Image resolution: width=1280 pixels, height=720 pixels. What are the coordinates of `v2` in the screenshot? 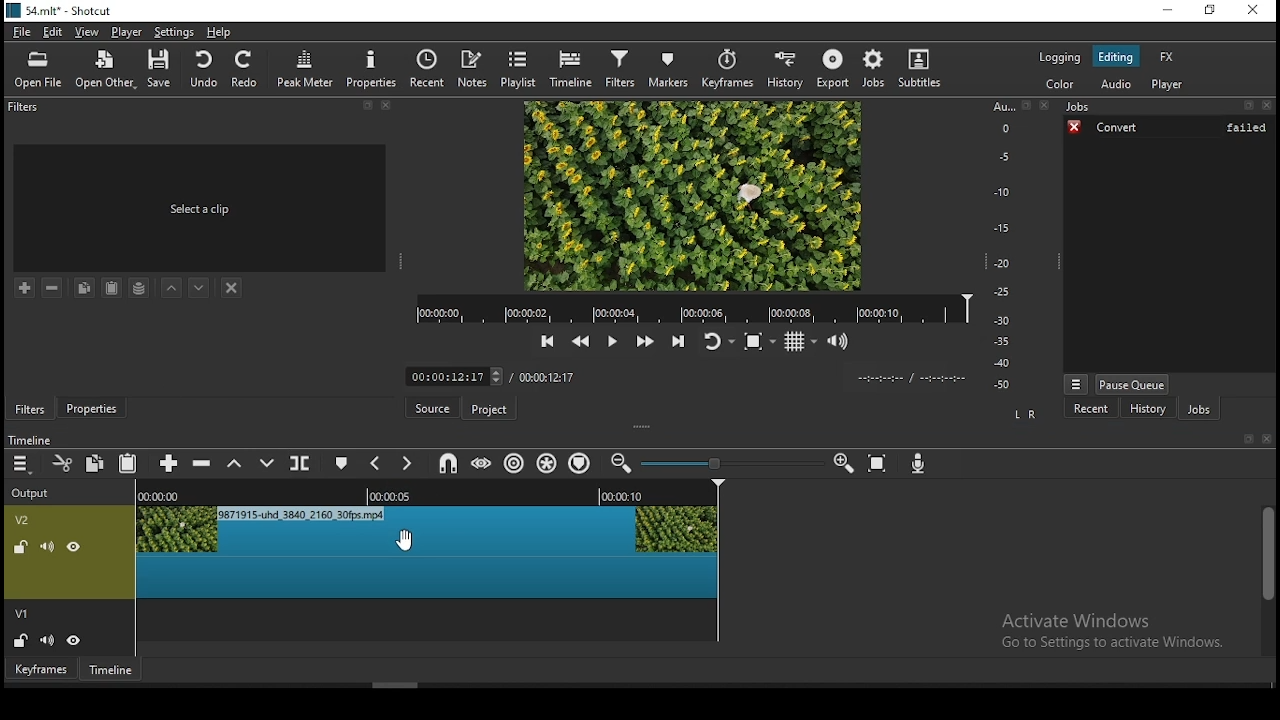 It's located at (24, 522).